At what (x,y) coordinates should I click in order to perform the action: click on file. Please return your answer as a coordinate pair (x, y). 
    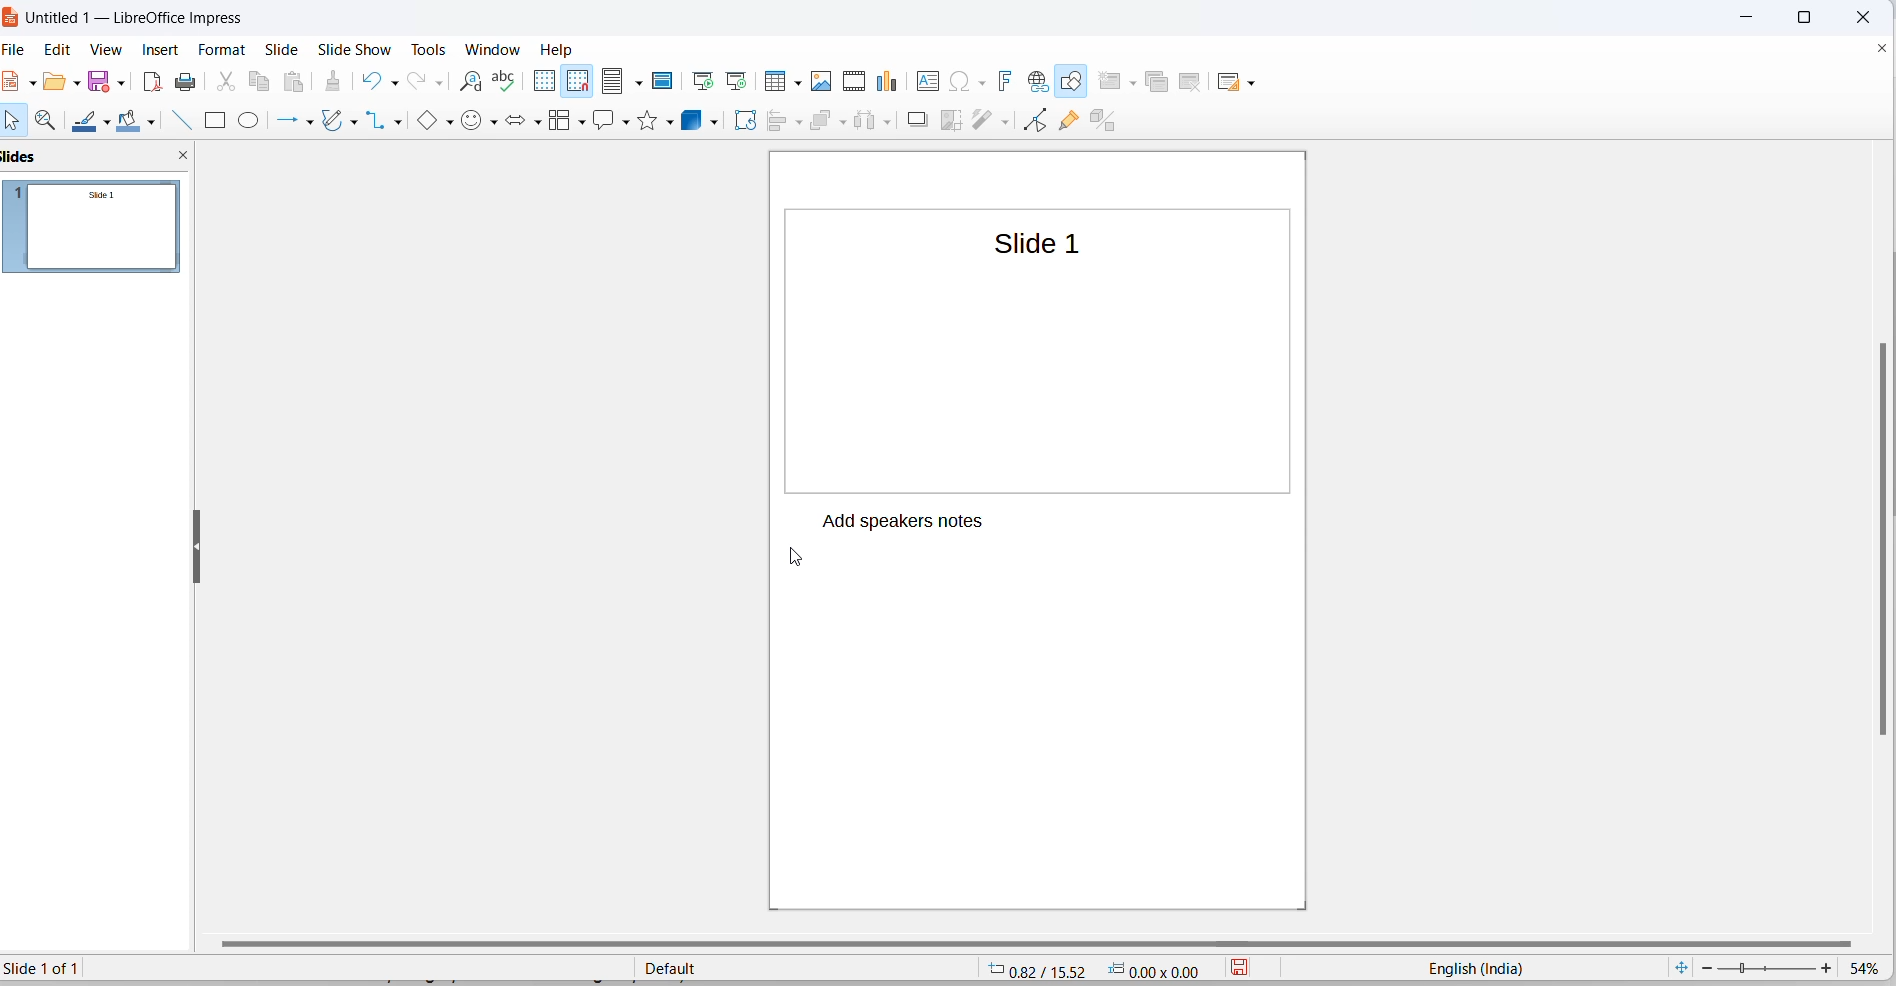
    Looking at the image, I should click on (15, 82).